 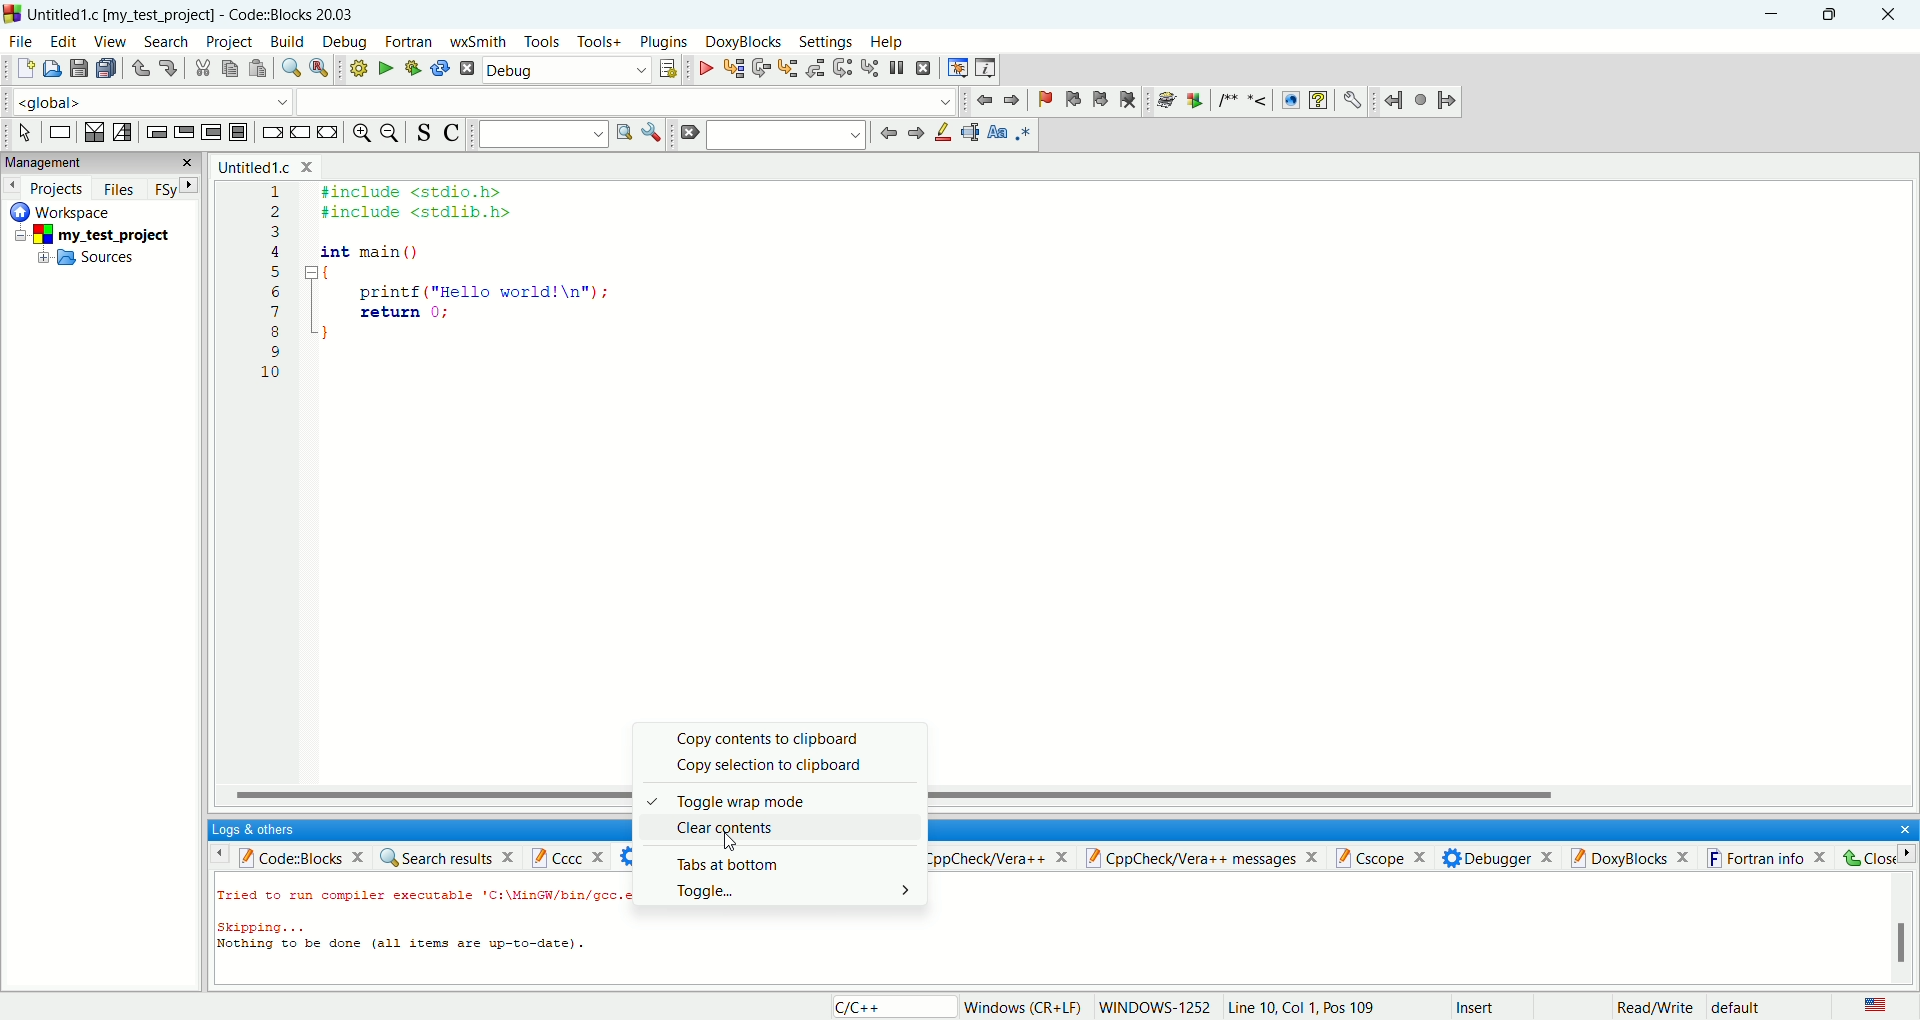 I want to click on zoom out, so click(x=391, y=133).